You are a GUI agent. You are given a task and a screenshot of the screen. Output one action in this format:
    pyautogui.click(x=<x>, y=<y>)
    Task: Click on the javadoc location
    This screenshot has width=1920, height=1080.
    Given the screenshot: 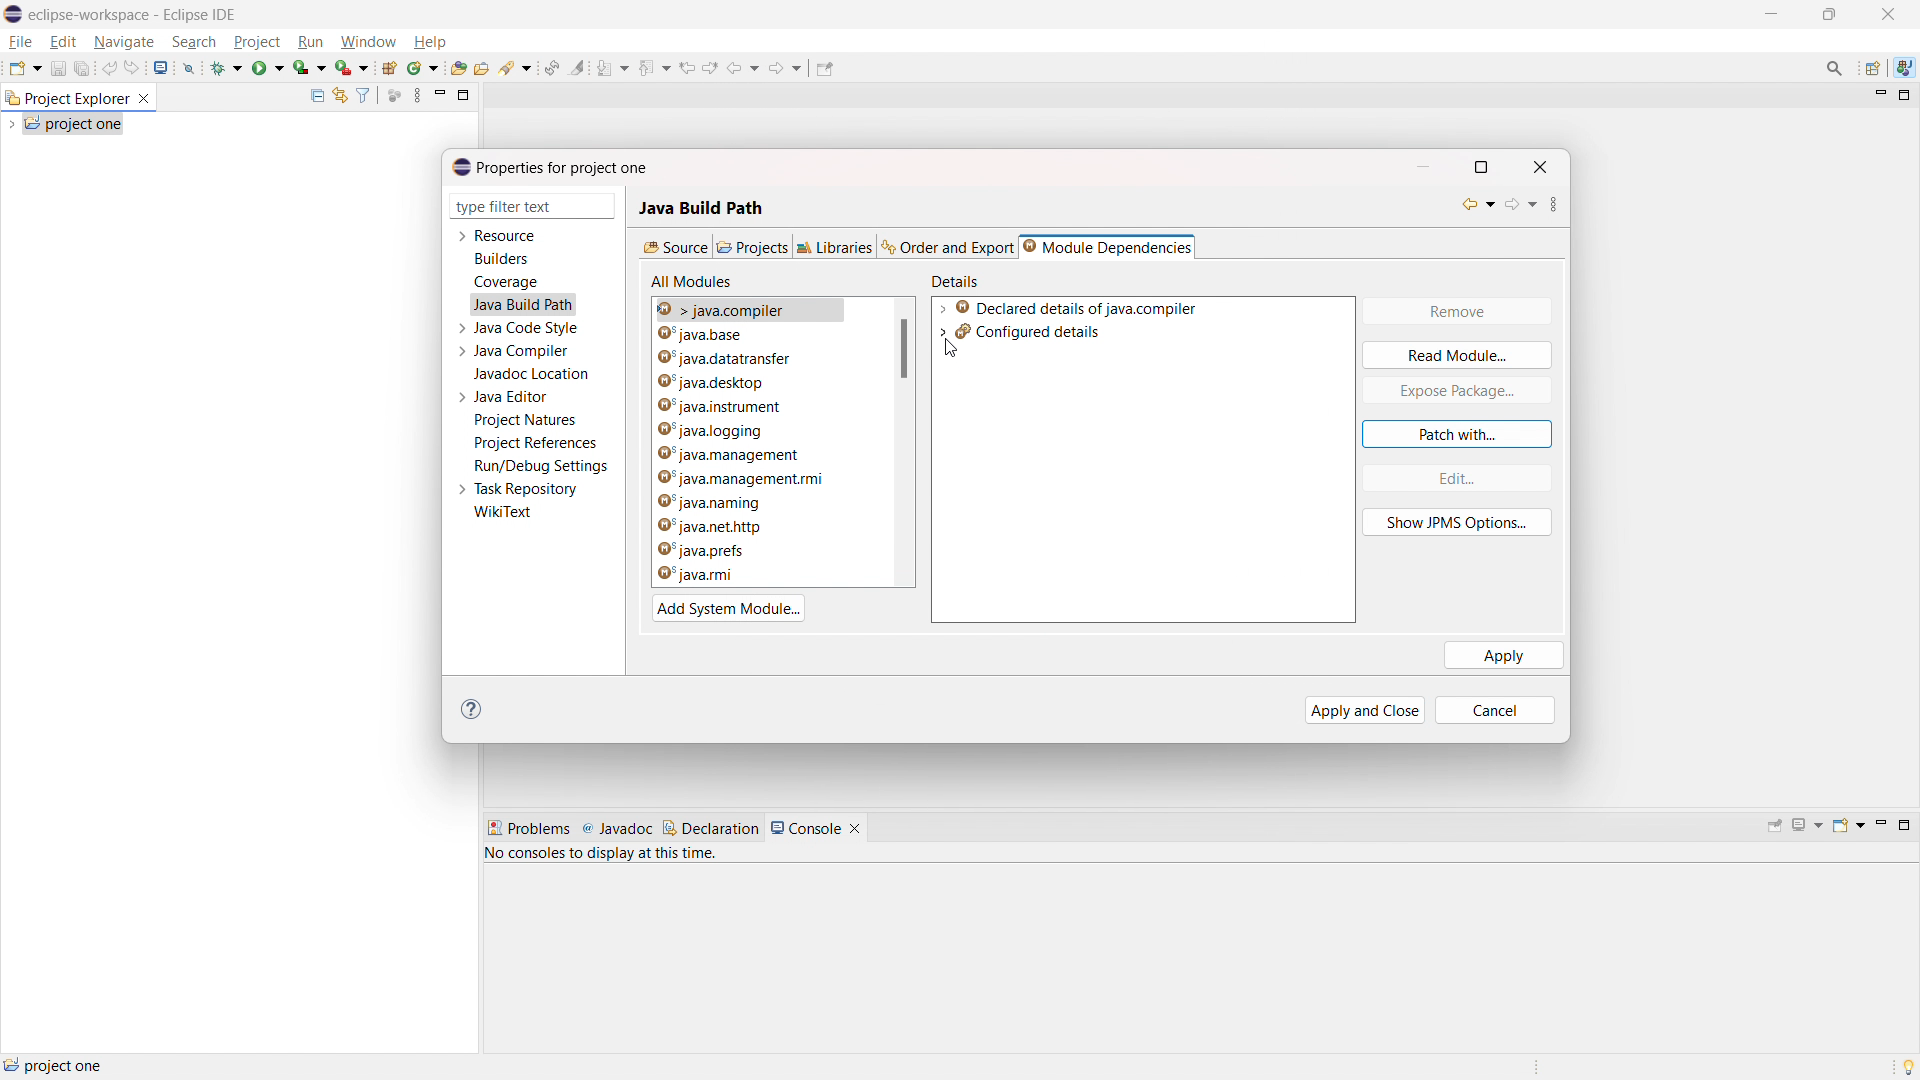 What is the action you would take?
    pyautogui.click(x=533, y=374)
    